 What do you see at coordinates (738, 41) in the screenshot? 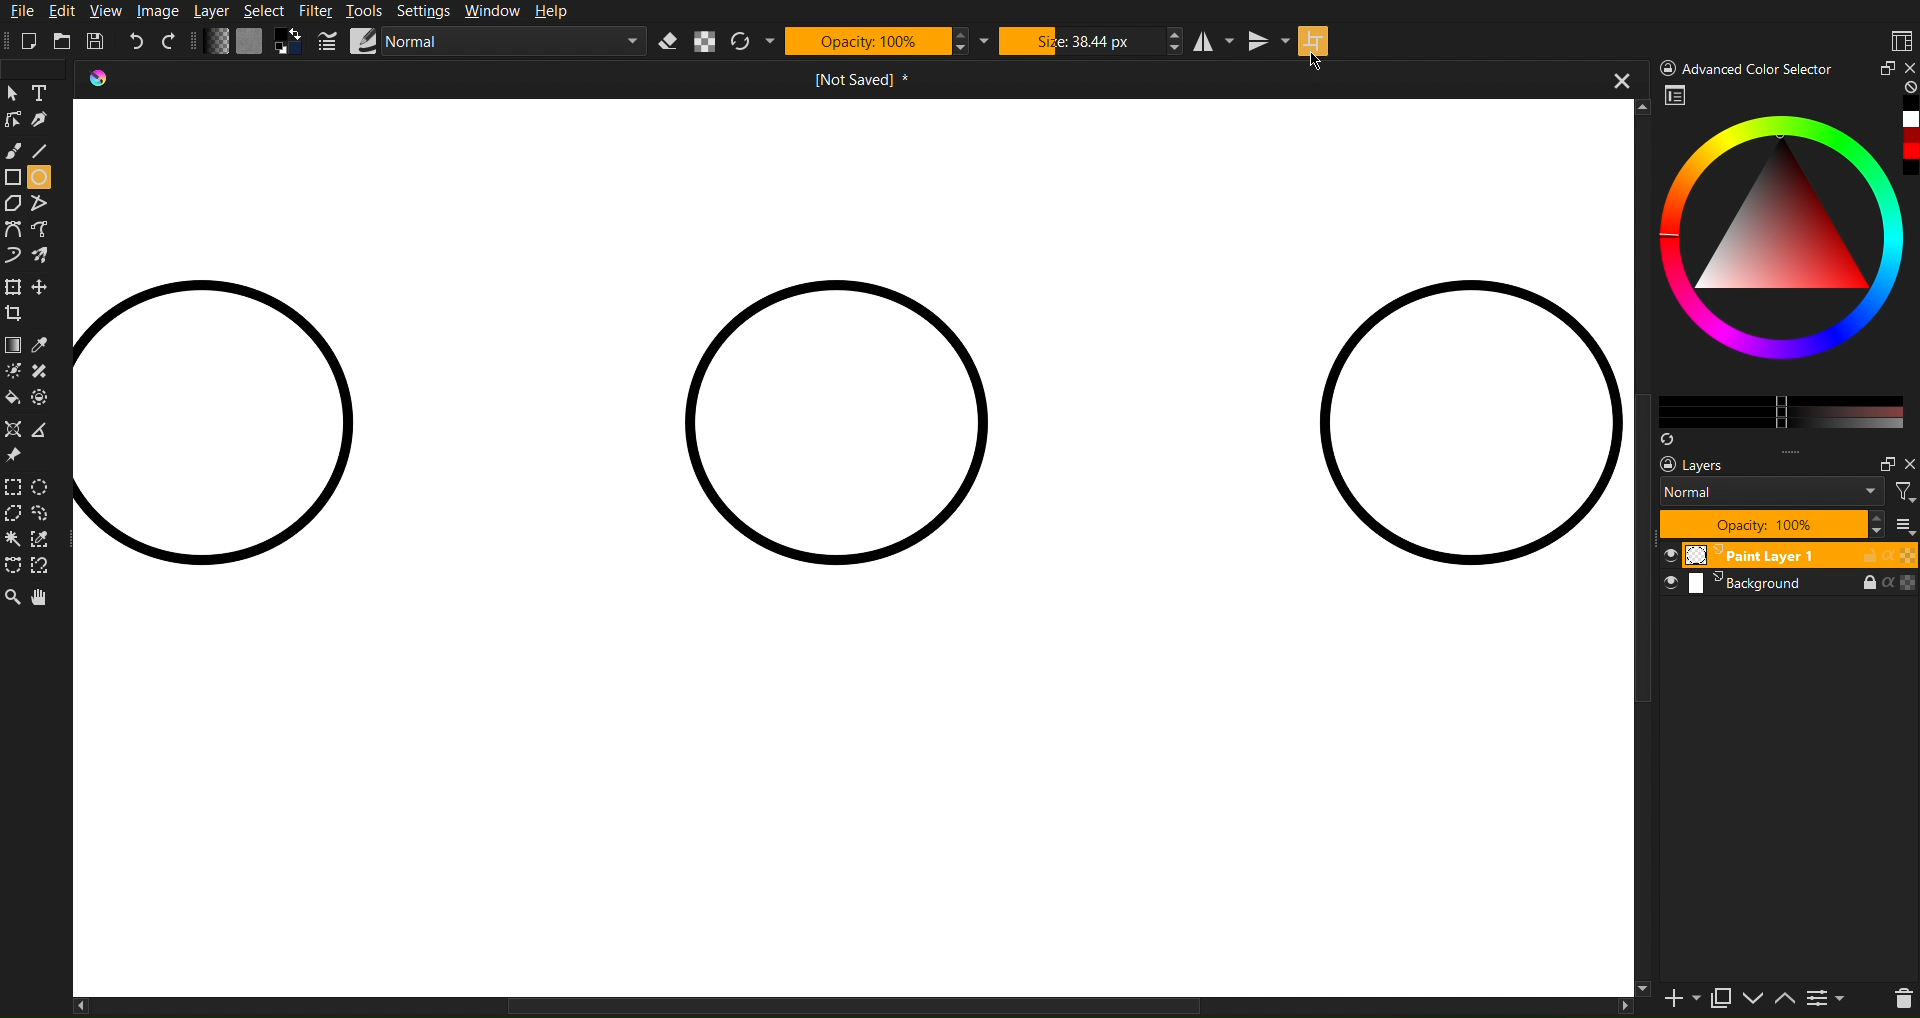
I see `Refresh` at bounding box center [738, 41].